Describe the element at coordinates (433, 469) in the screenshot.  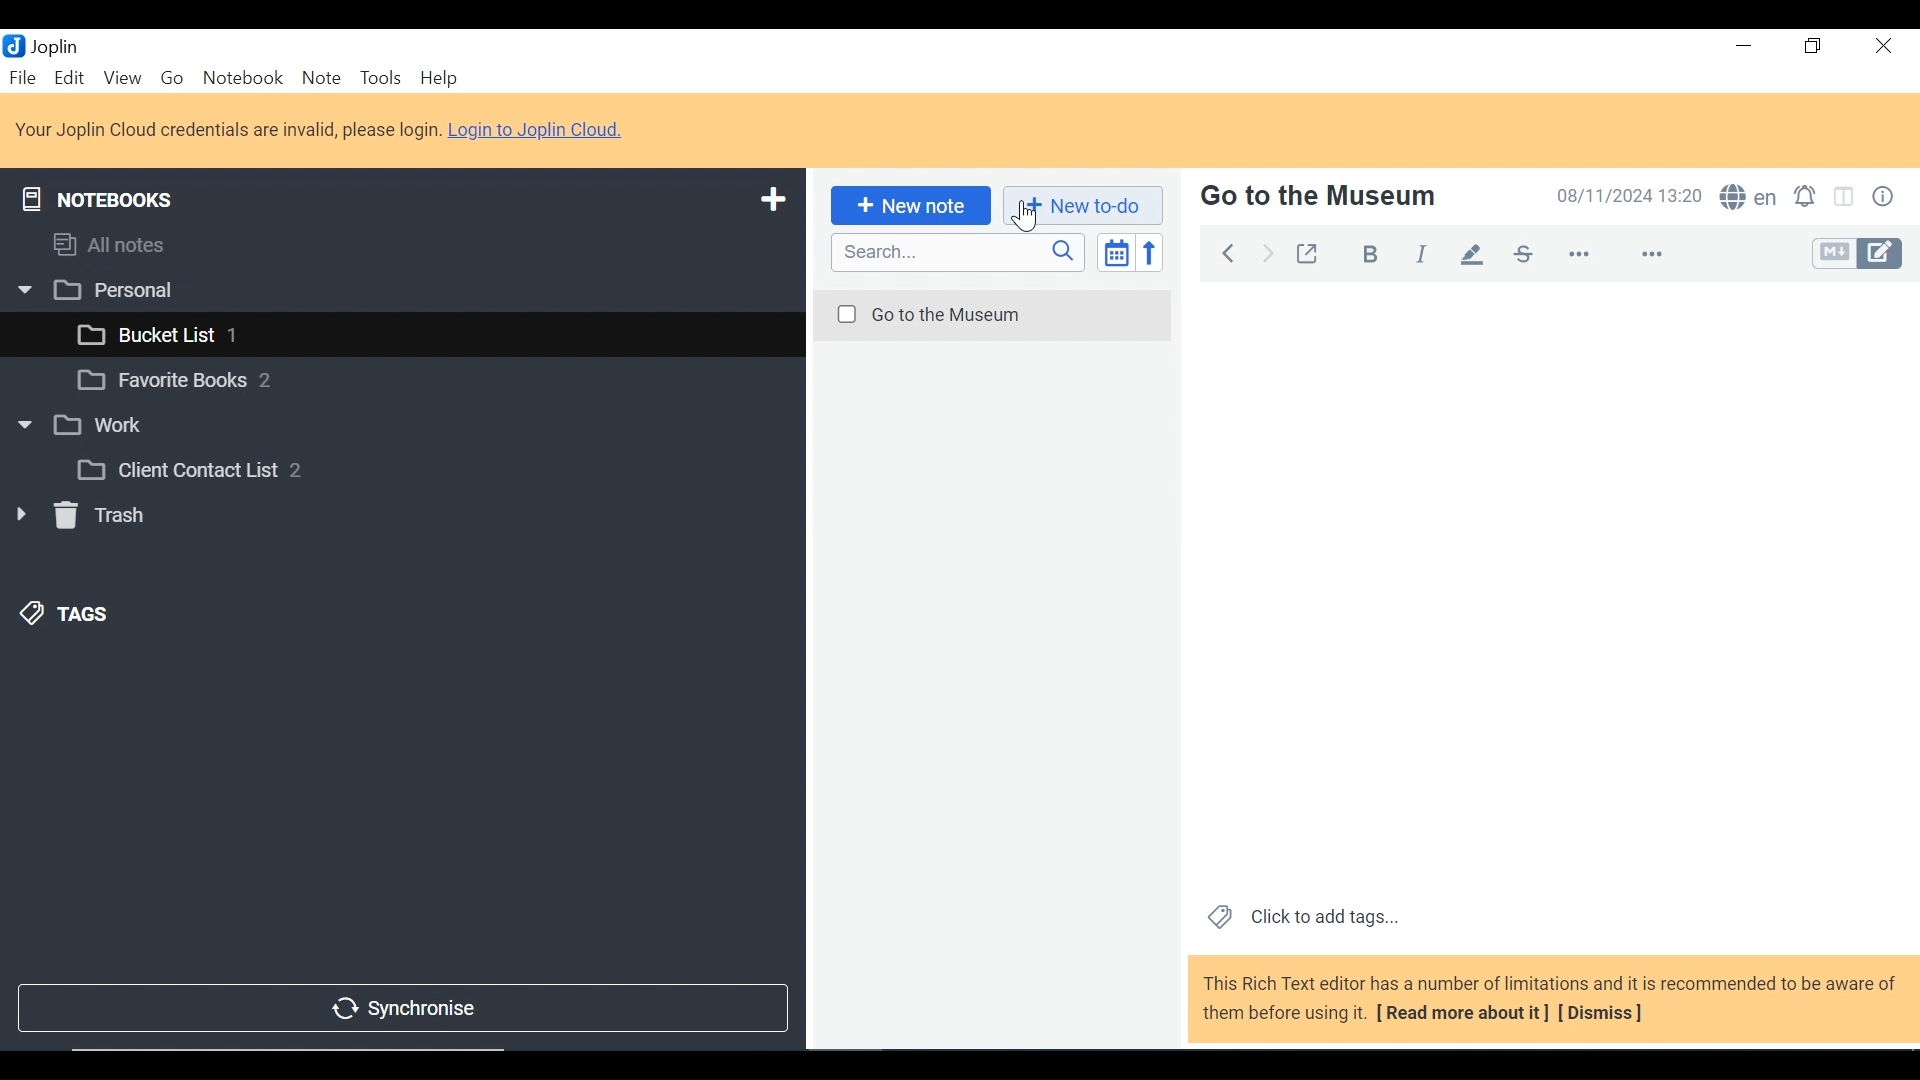
I see `Notebook` at that location.